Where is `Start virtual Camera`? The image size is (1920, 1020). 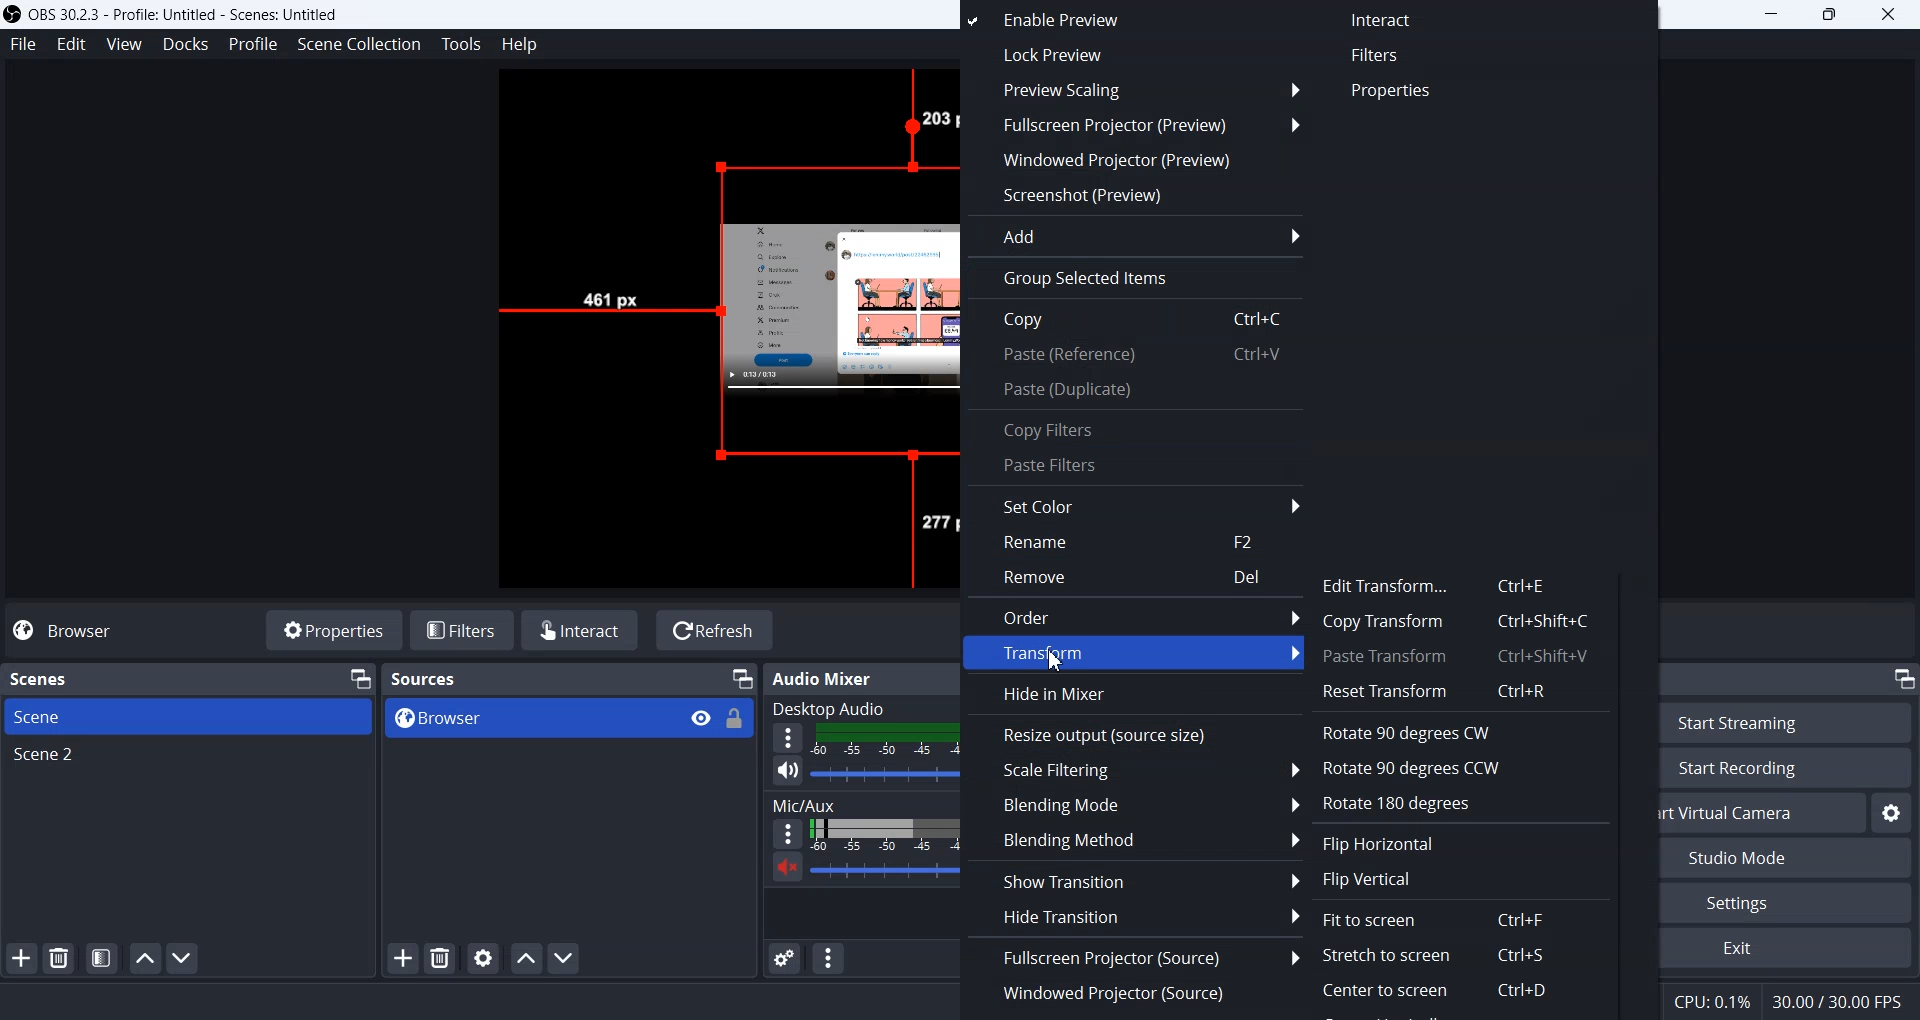 Start virtual Camera is located at coordinates (1751, 812).